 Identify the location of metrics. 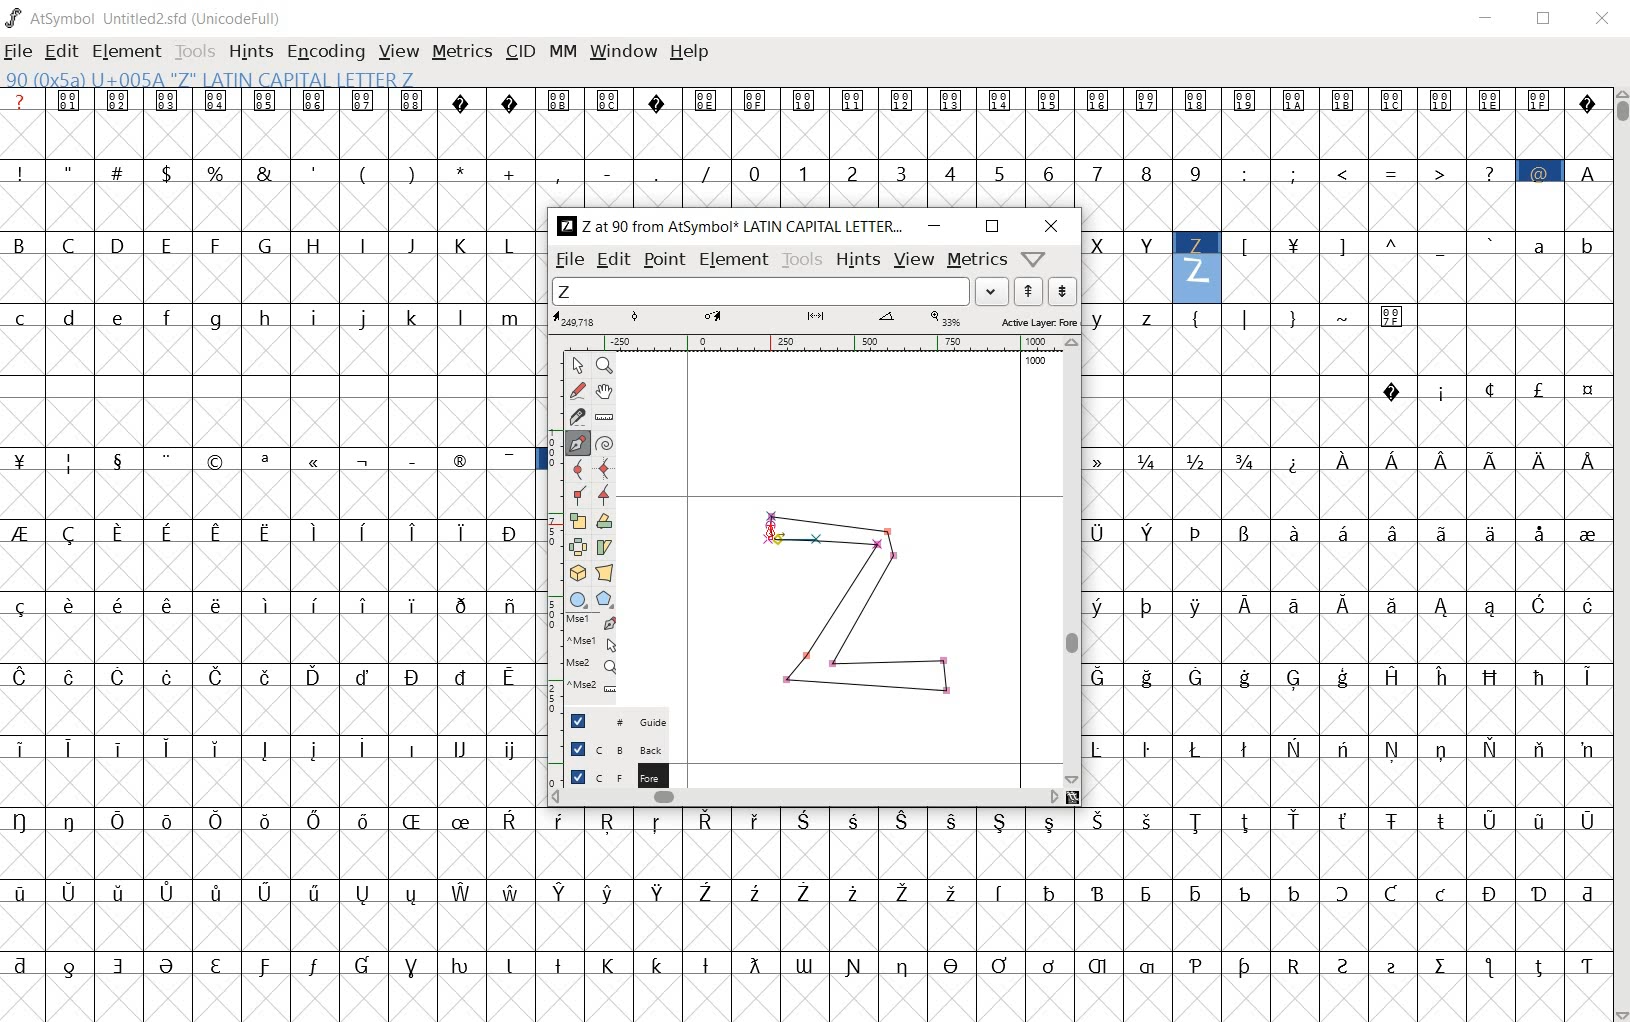
(977, 261).